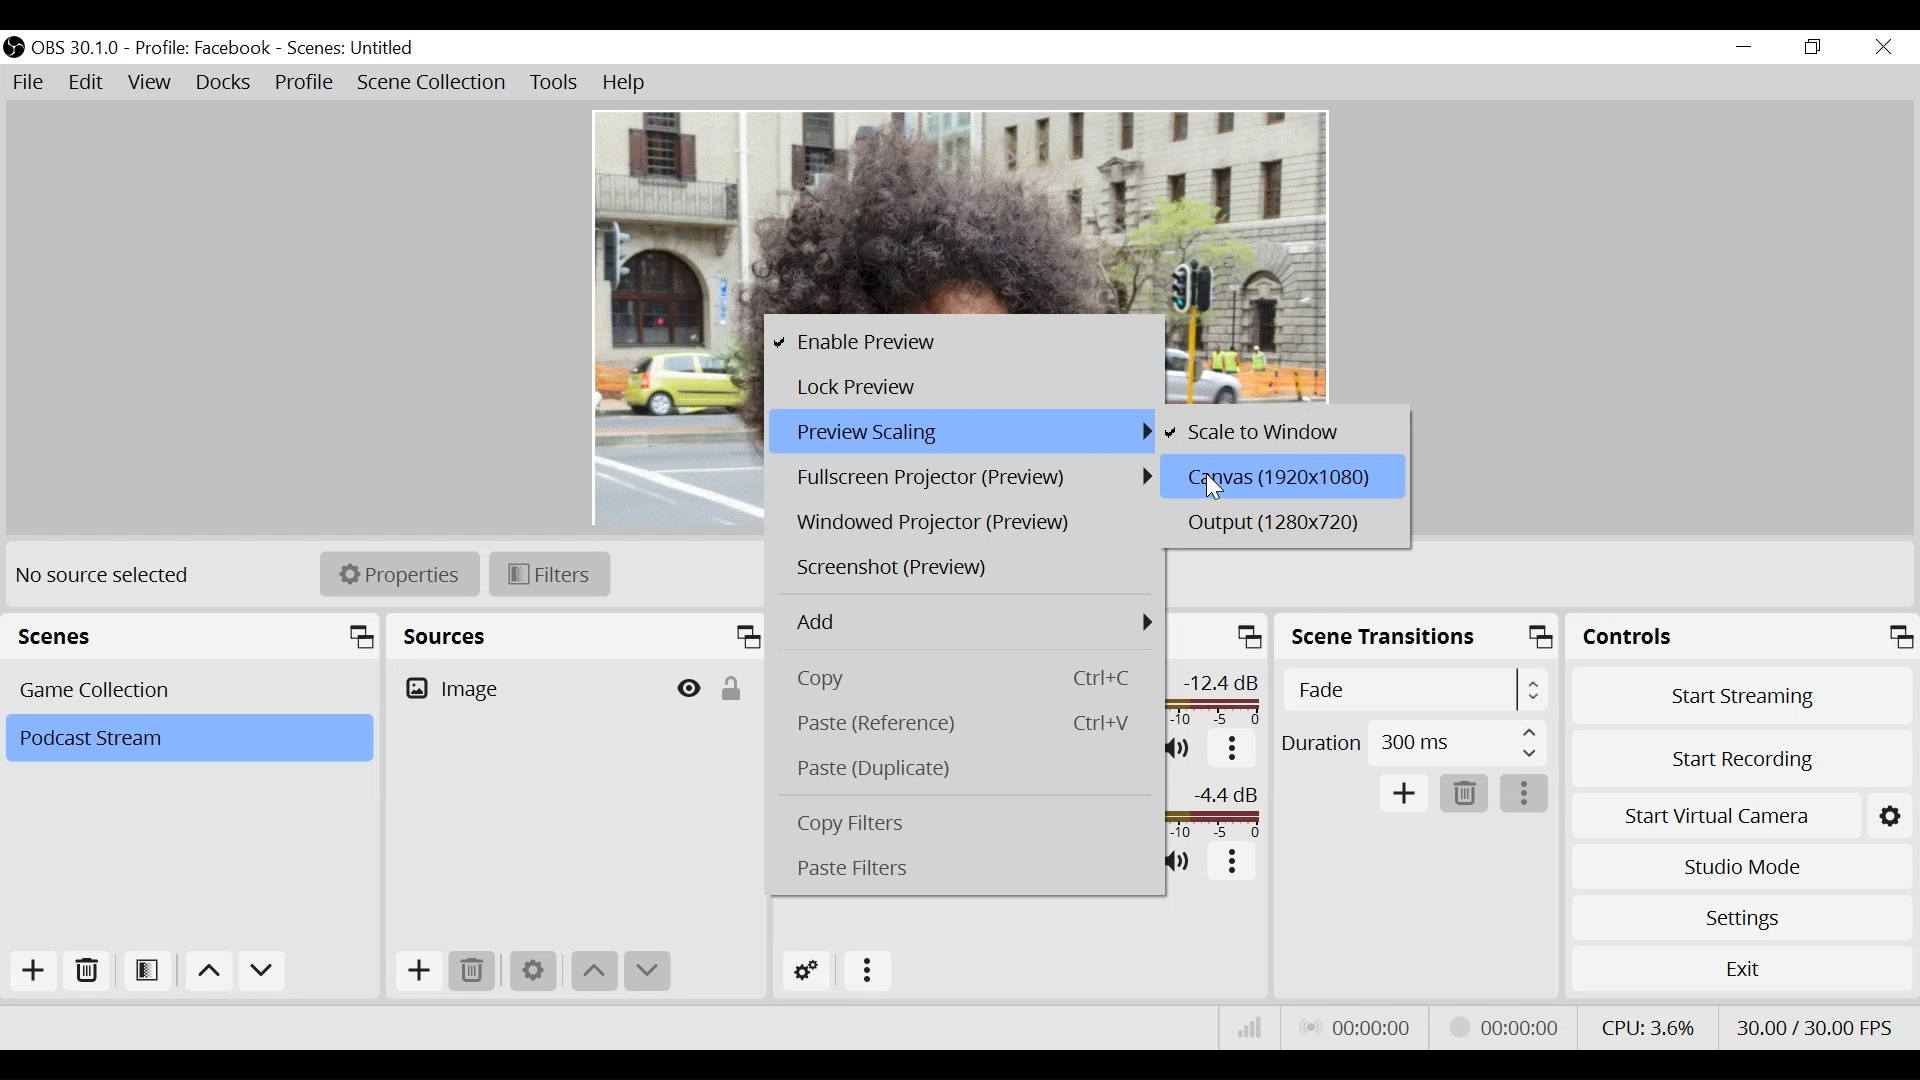 The height and width of the screenshot is (1080, 1920). What do you see at coordinates (963, 523) in the screenshot?
I see `Windowed Projector Preview` at bounding box center [963, 523].